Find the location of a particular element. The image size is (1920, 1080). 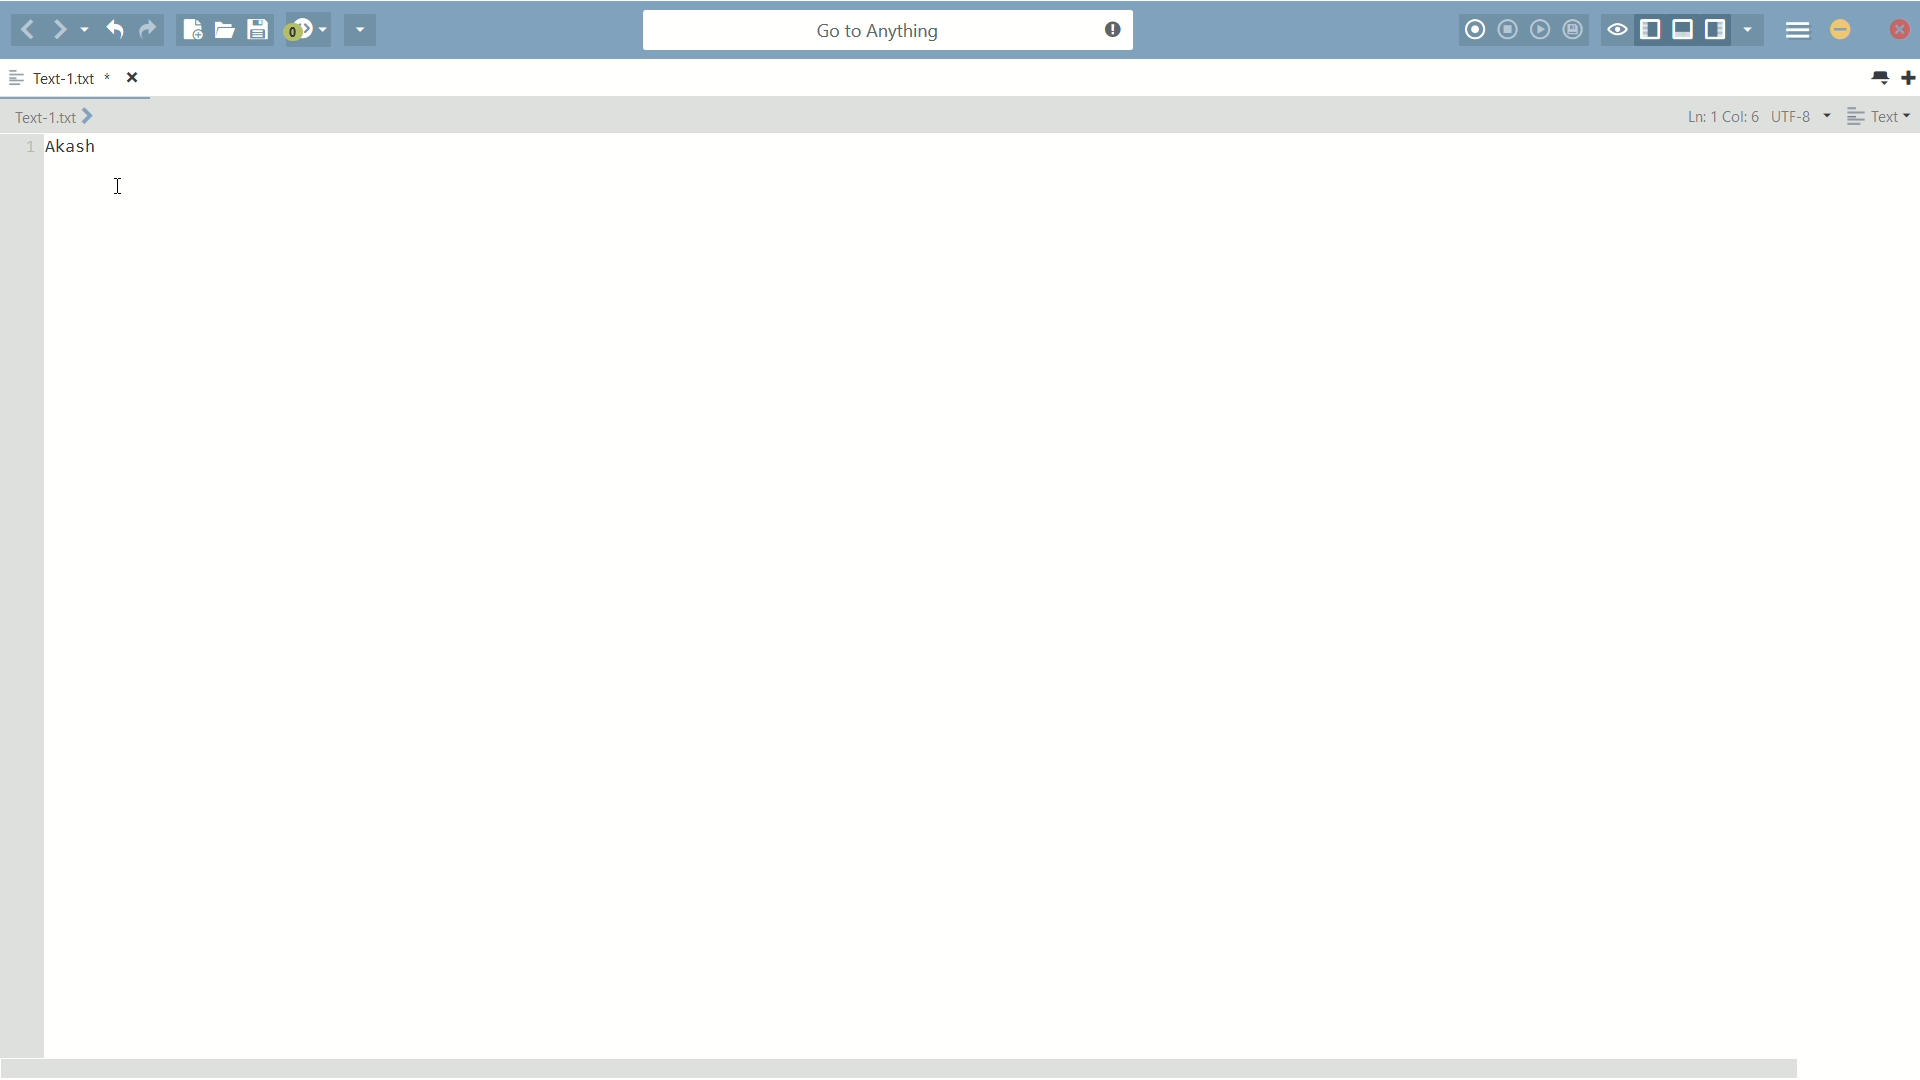

go to anything search bar is located at coordinates (889, 32).